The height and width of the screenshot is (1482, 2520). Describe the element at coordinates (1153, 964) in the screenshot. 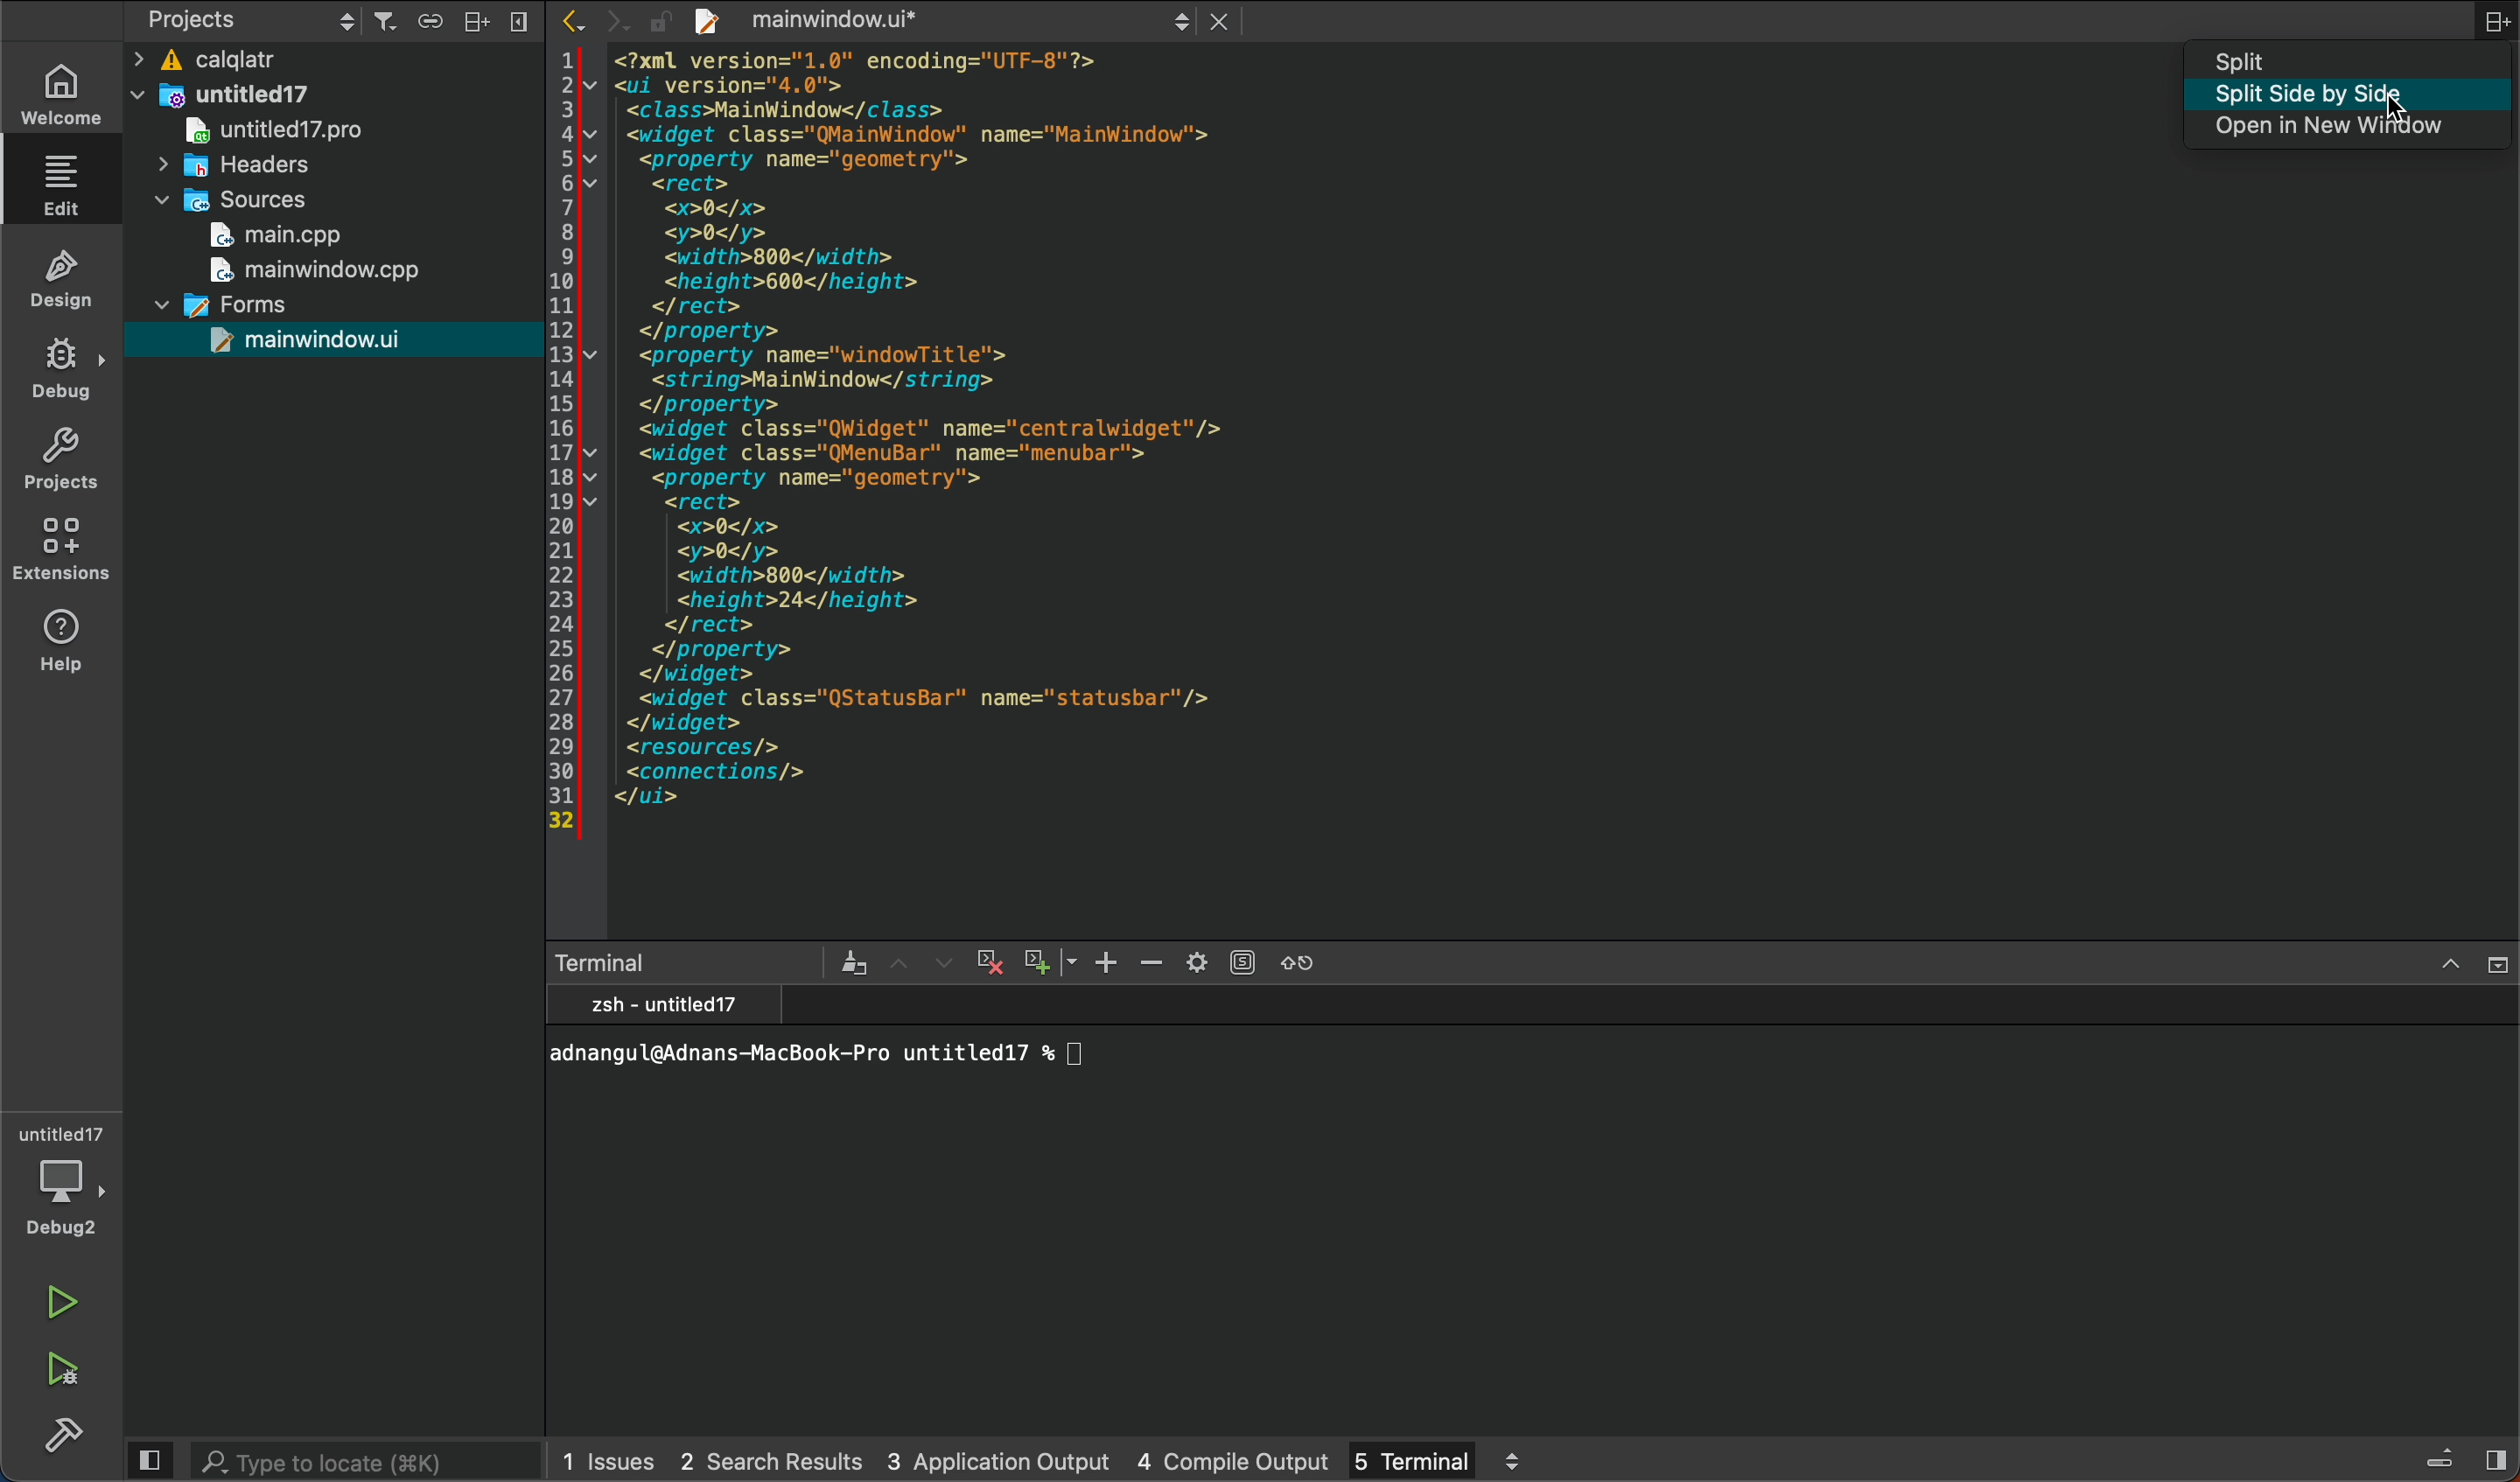

I see `zoom out` at that location.